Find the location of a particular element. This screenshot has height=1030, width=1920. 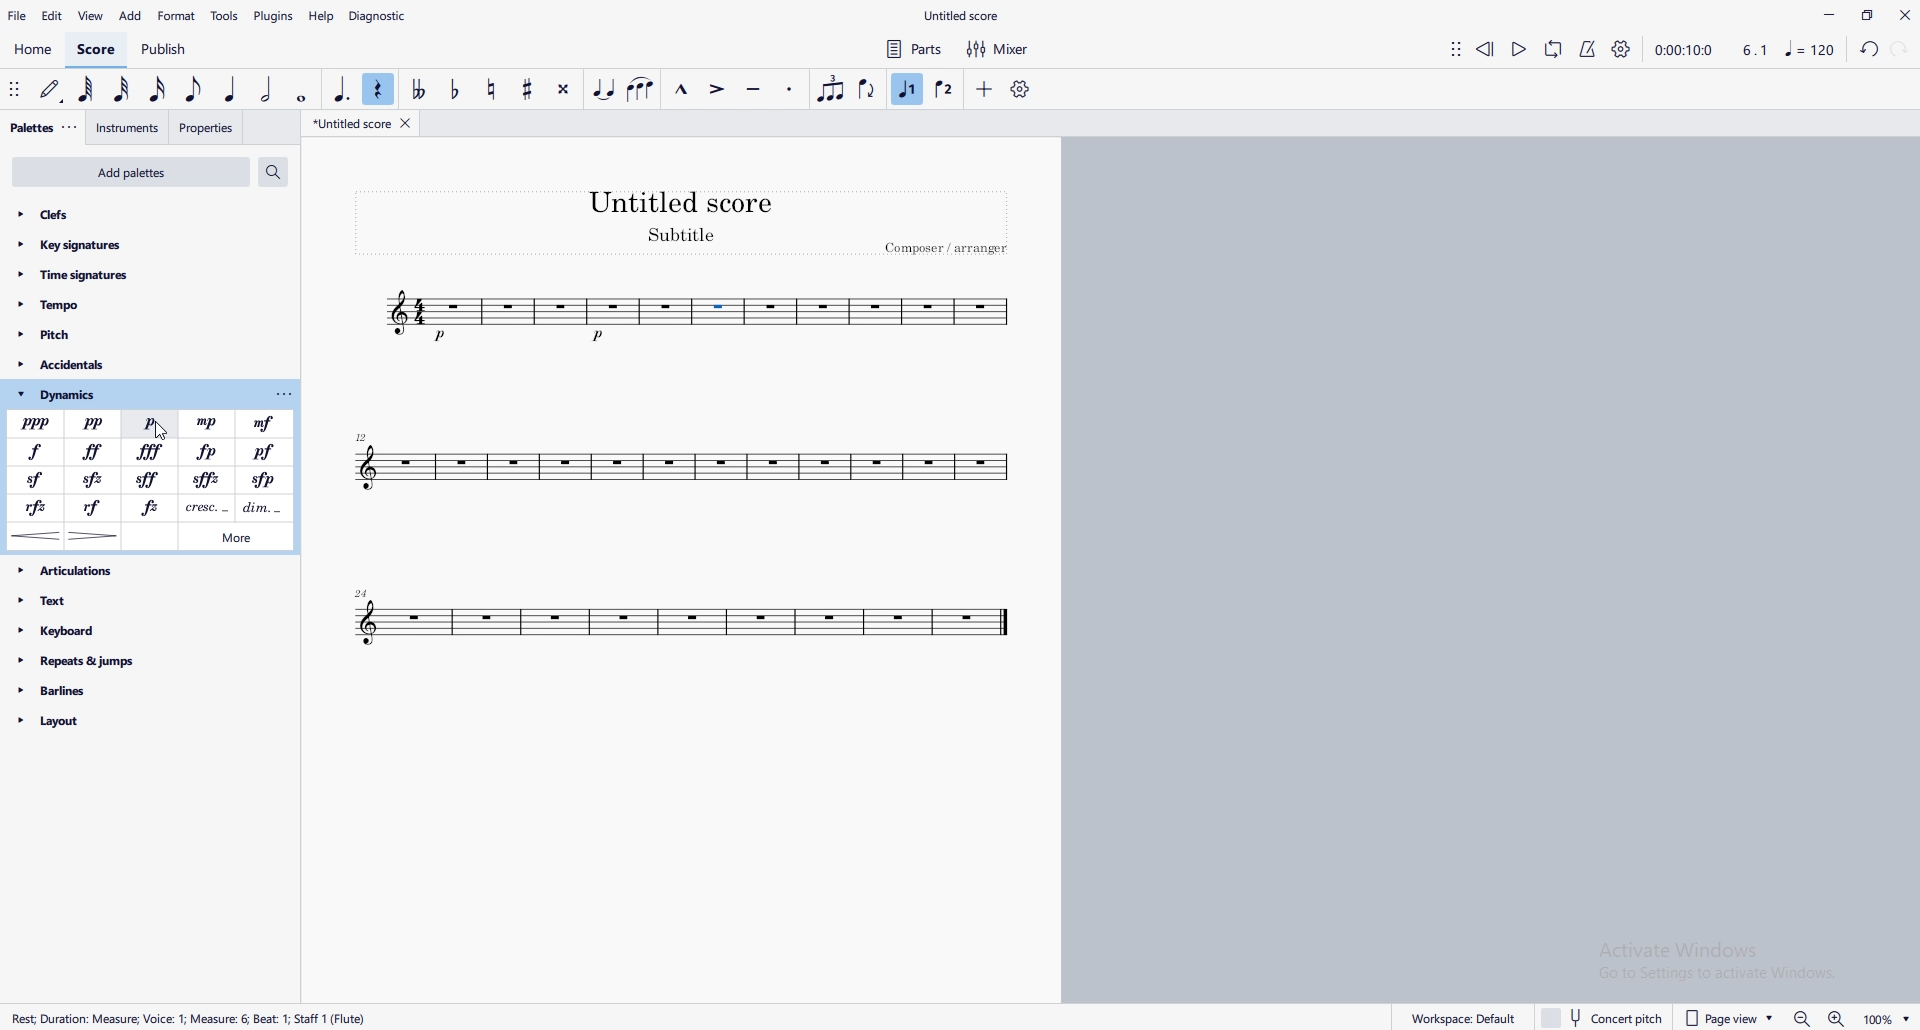

decrescendo line is located at coordinates (265, 510).